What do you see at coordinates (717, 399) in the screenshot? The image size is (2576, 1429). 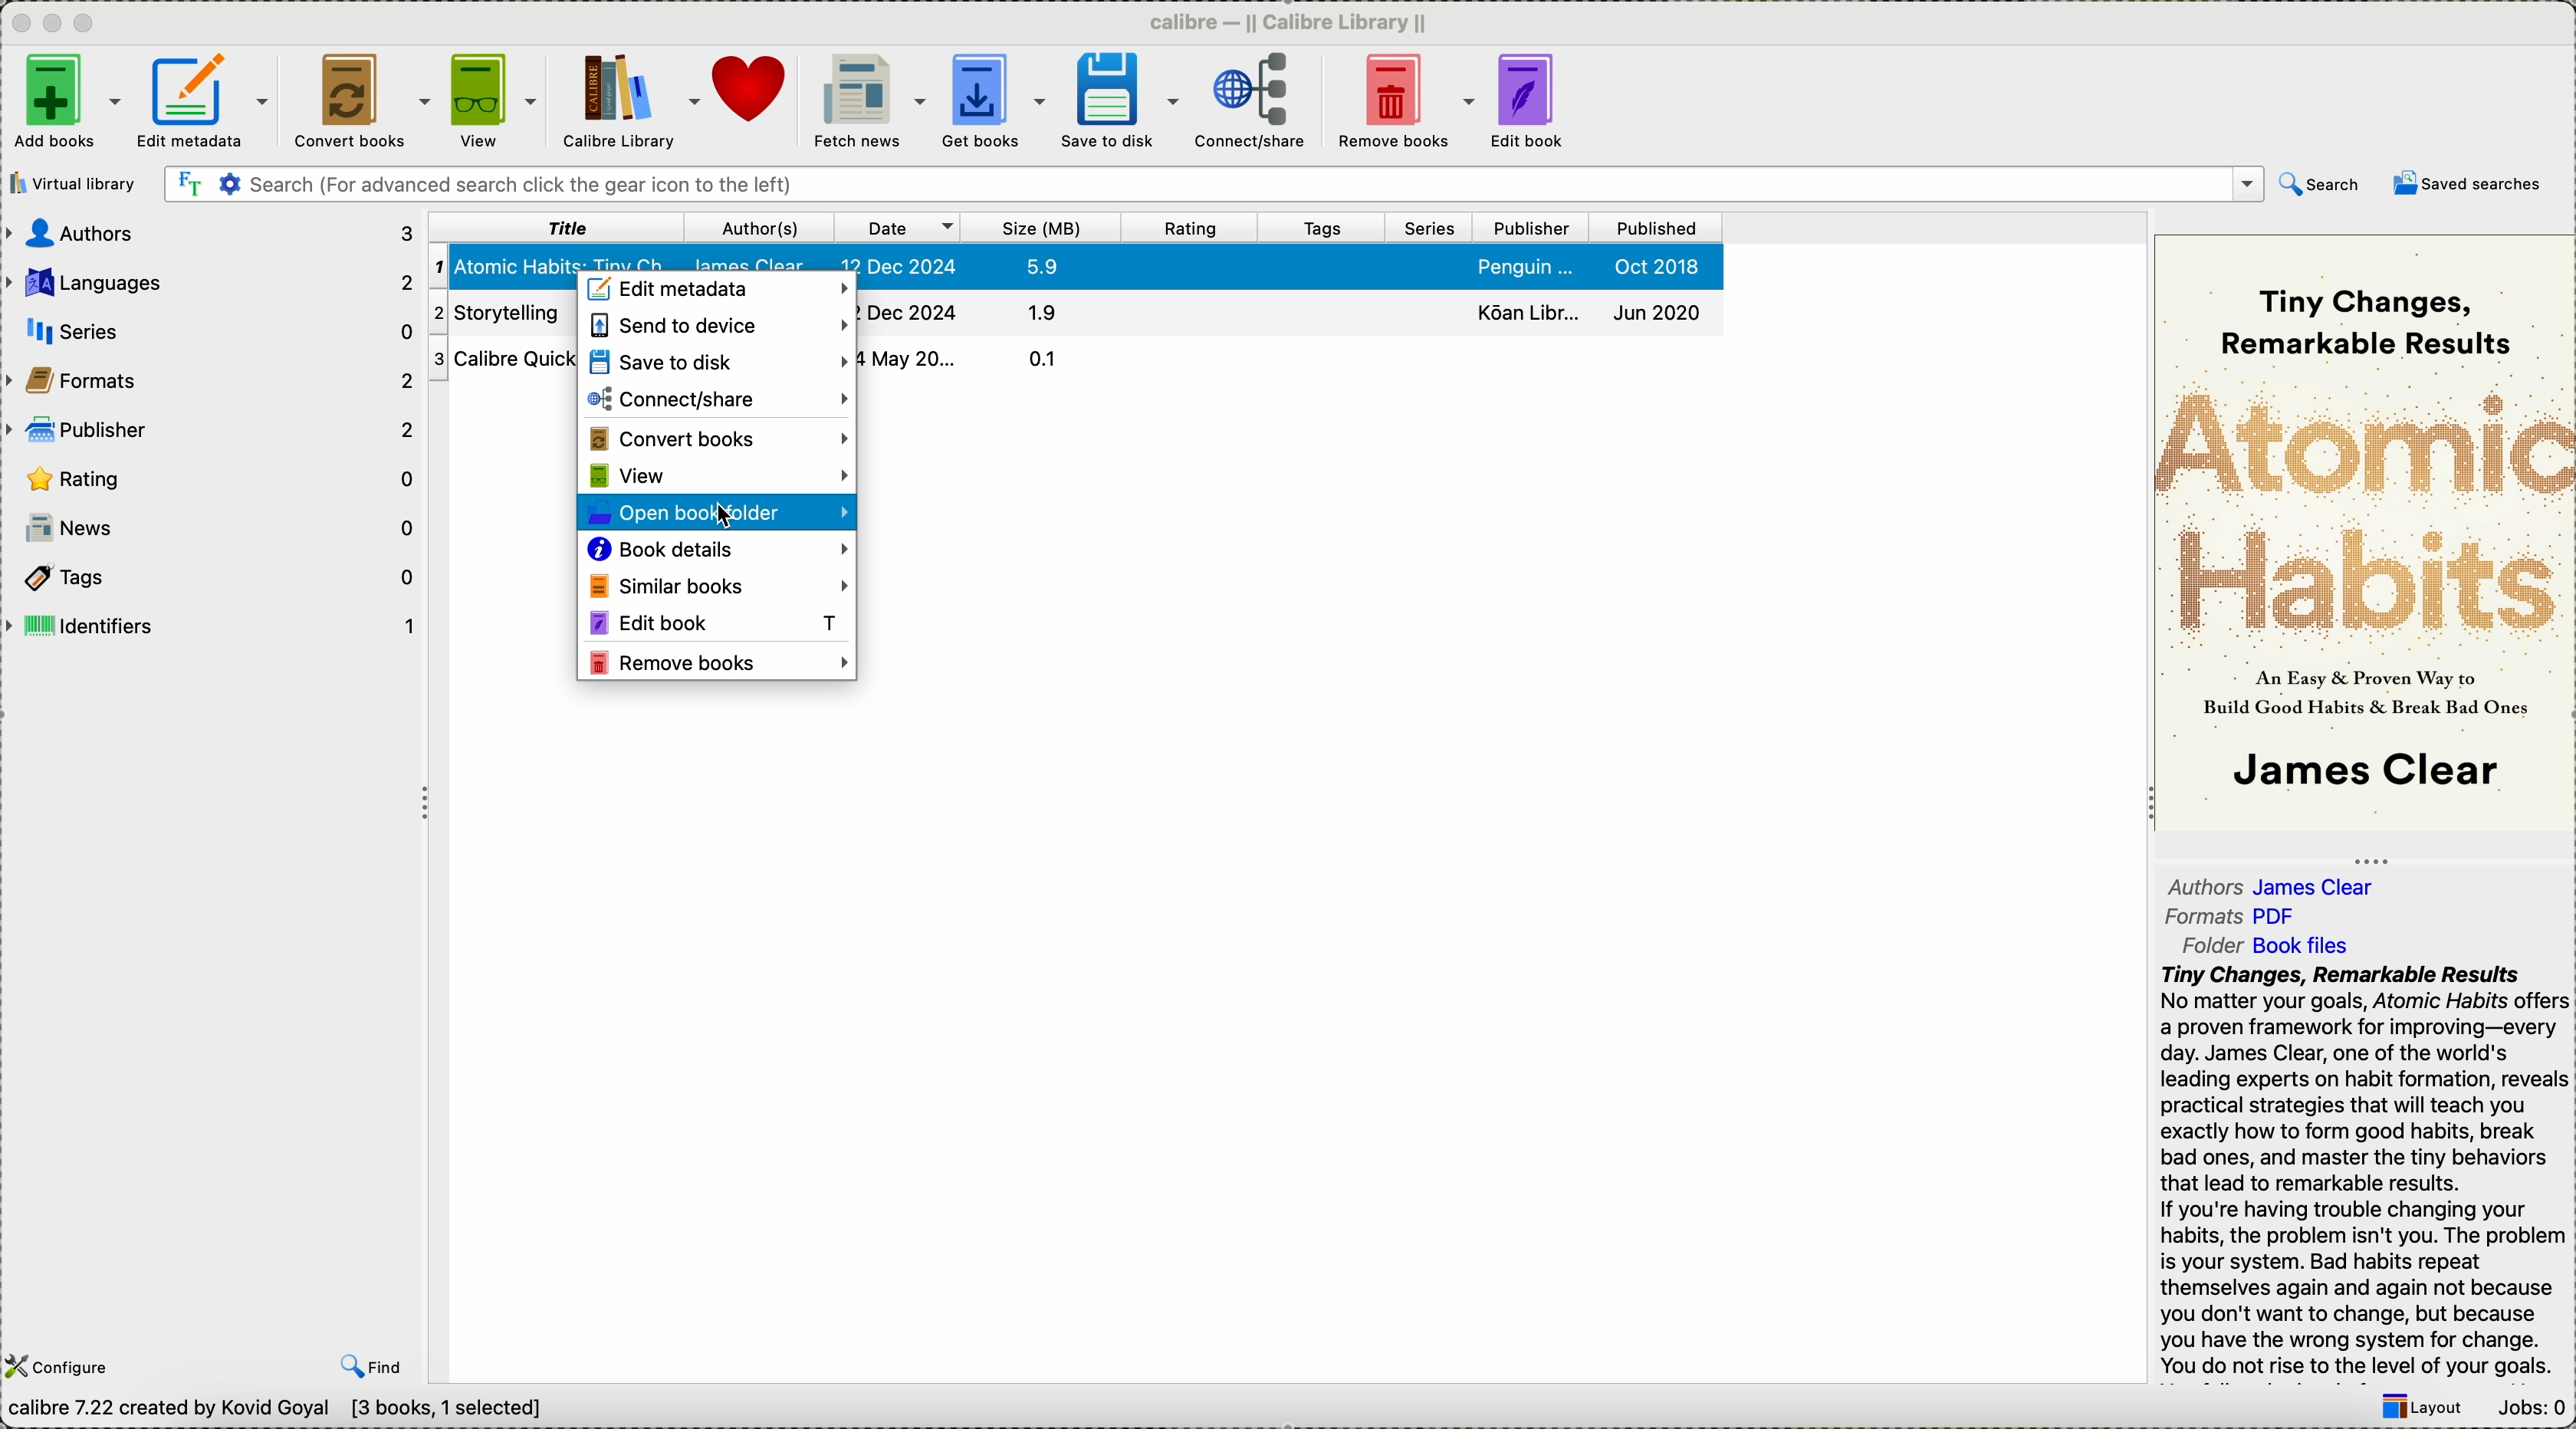 I see `connect/share` at bounding box center [717, 399].